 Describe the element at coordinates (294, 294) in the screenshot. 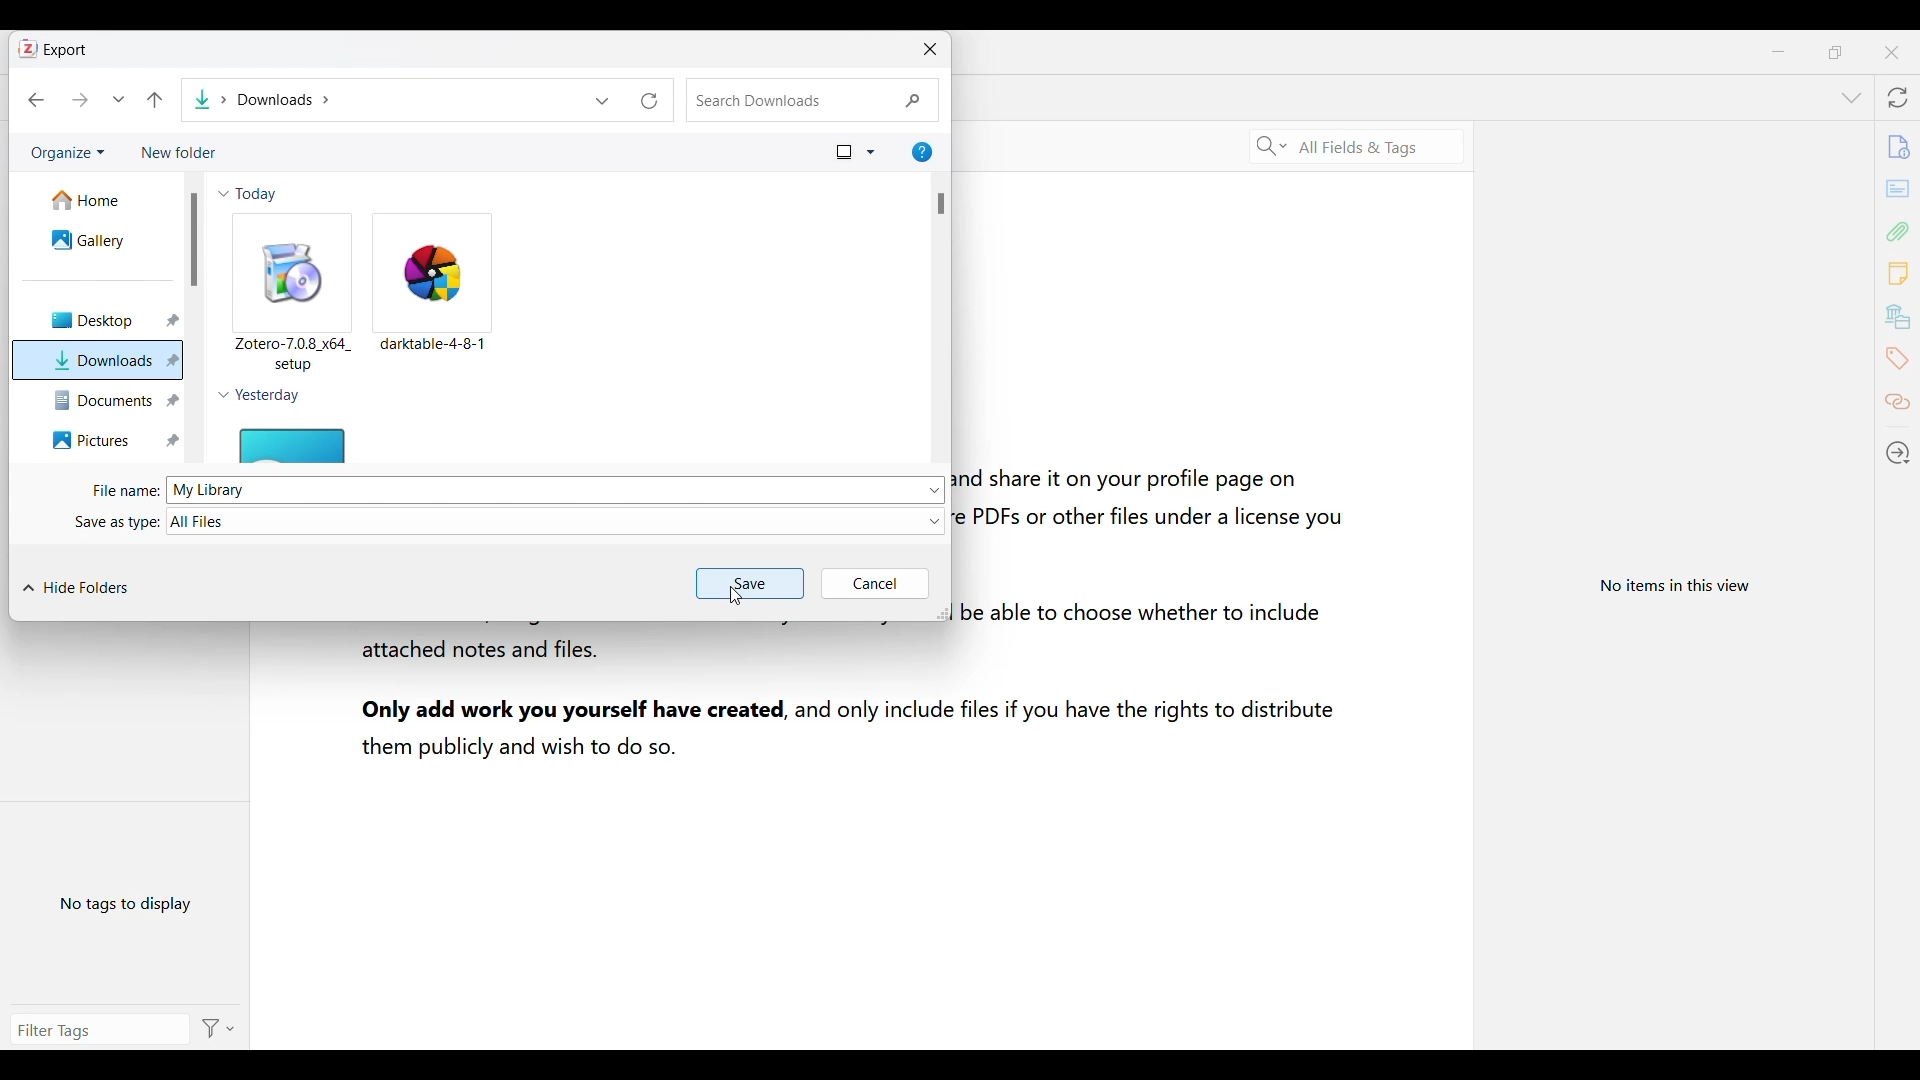

I see `Zotero-7.08 x64_setup` at that location.